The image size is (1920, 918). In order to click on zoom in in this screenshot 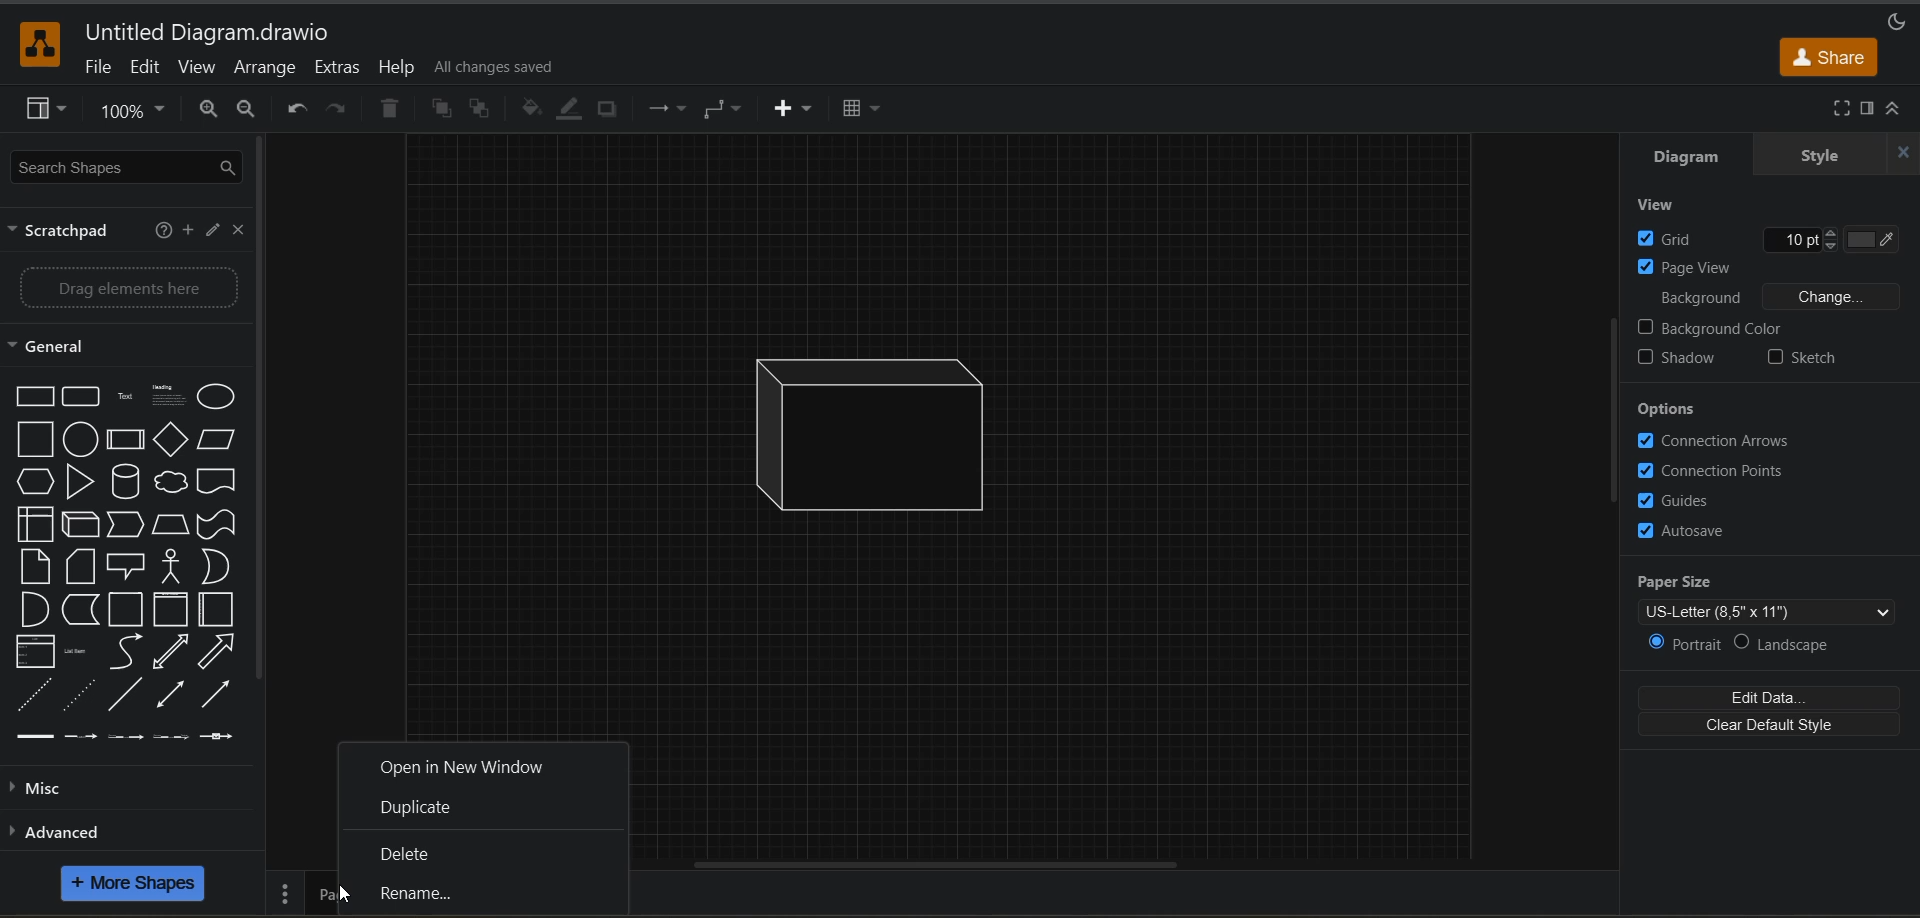, I will do `click(210, 111)`.